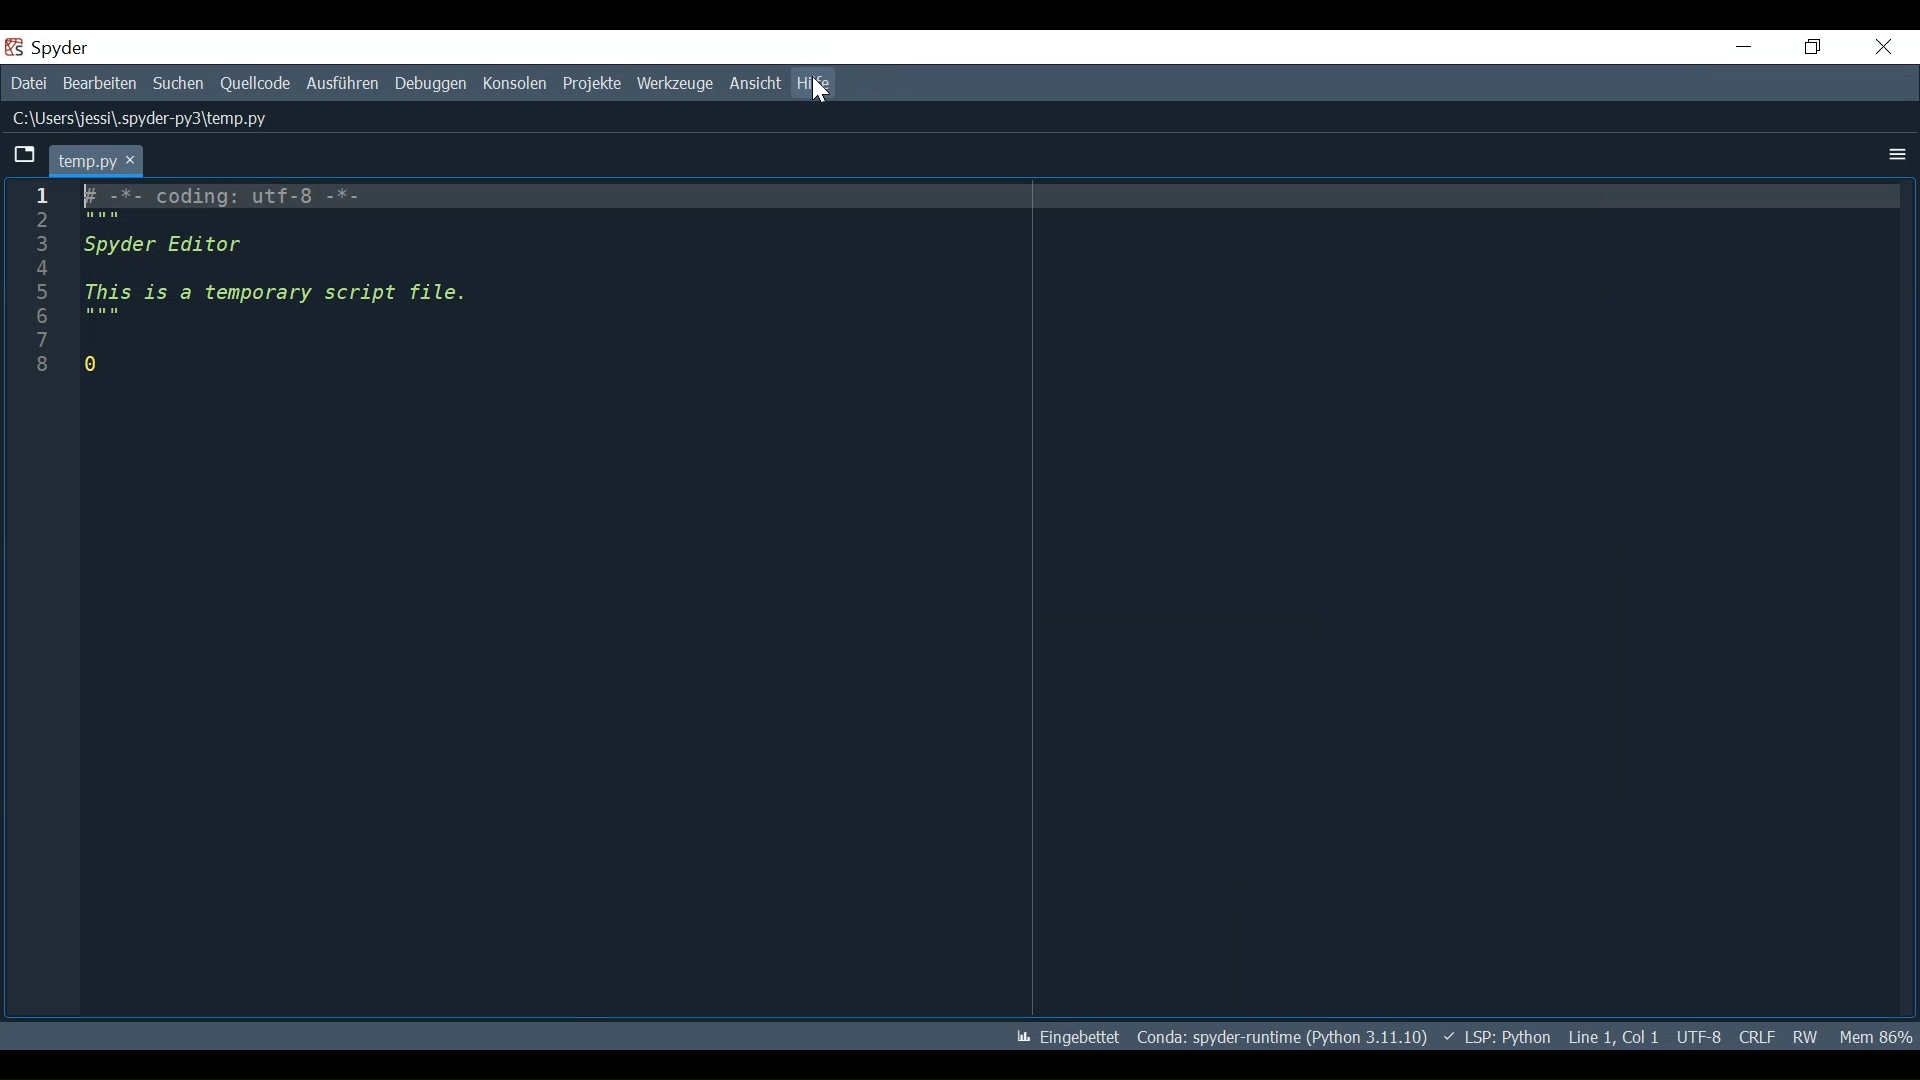 This screenshot has height=1080, width=1920. I want to click on Minimize, so click(1744, 46).